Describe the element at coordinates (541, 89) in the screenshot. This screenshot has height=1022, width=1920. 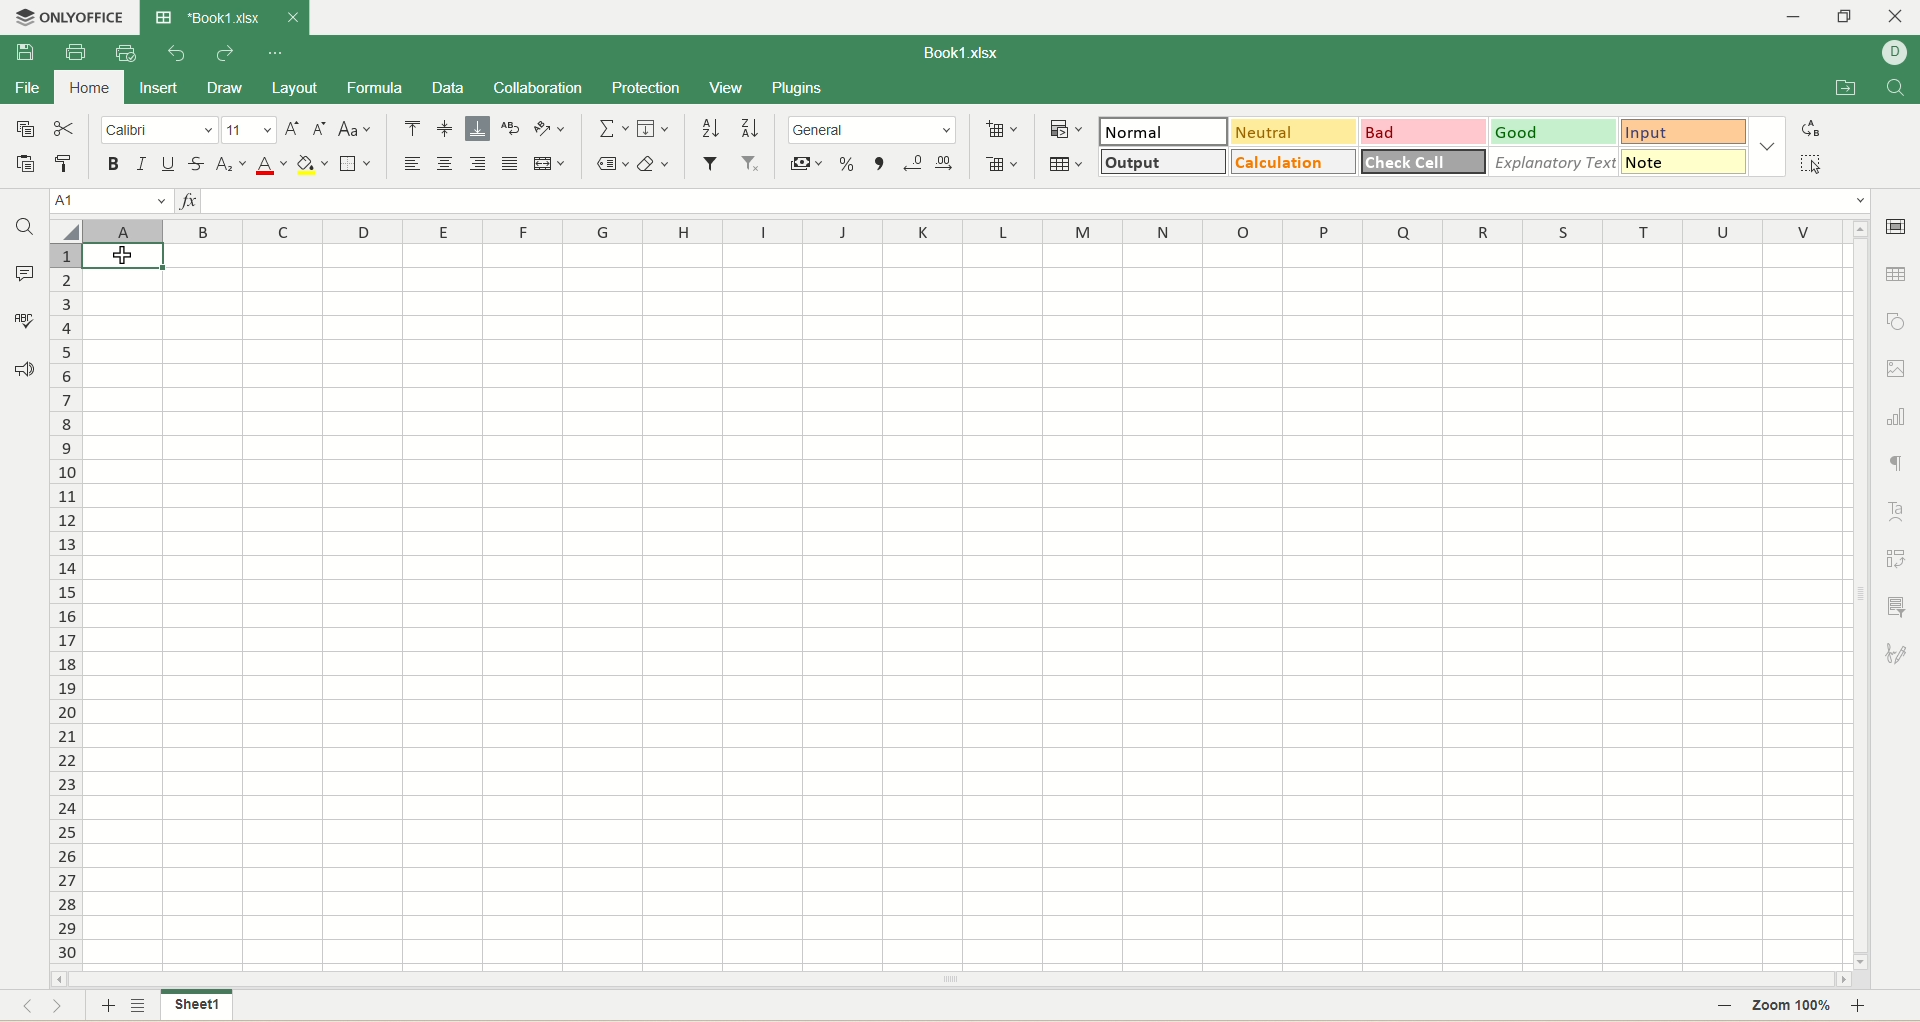
I see `collaboration` at that location.